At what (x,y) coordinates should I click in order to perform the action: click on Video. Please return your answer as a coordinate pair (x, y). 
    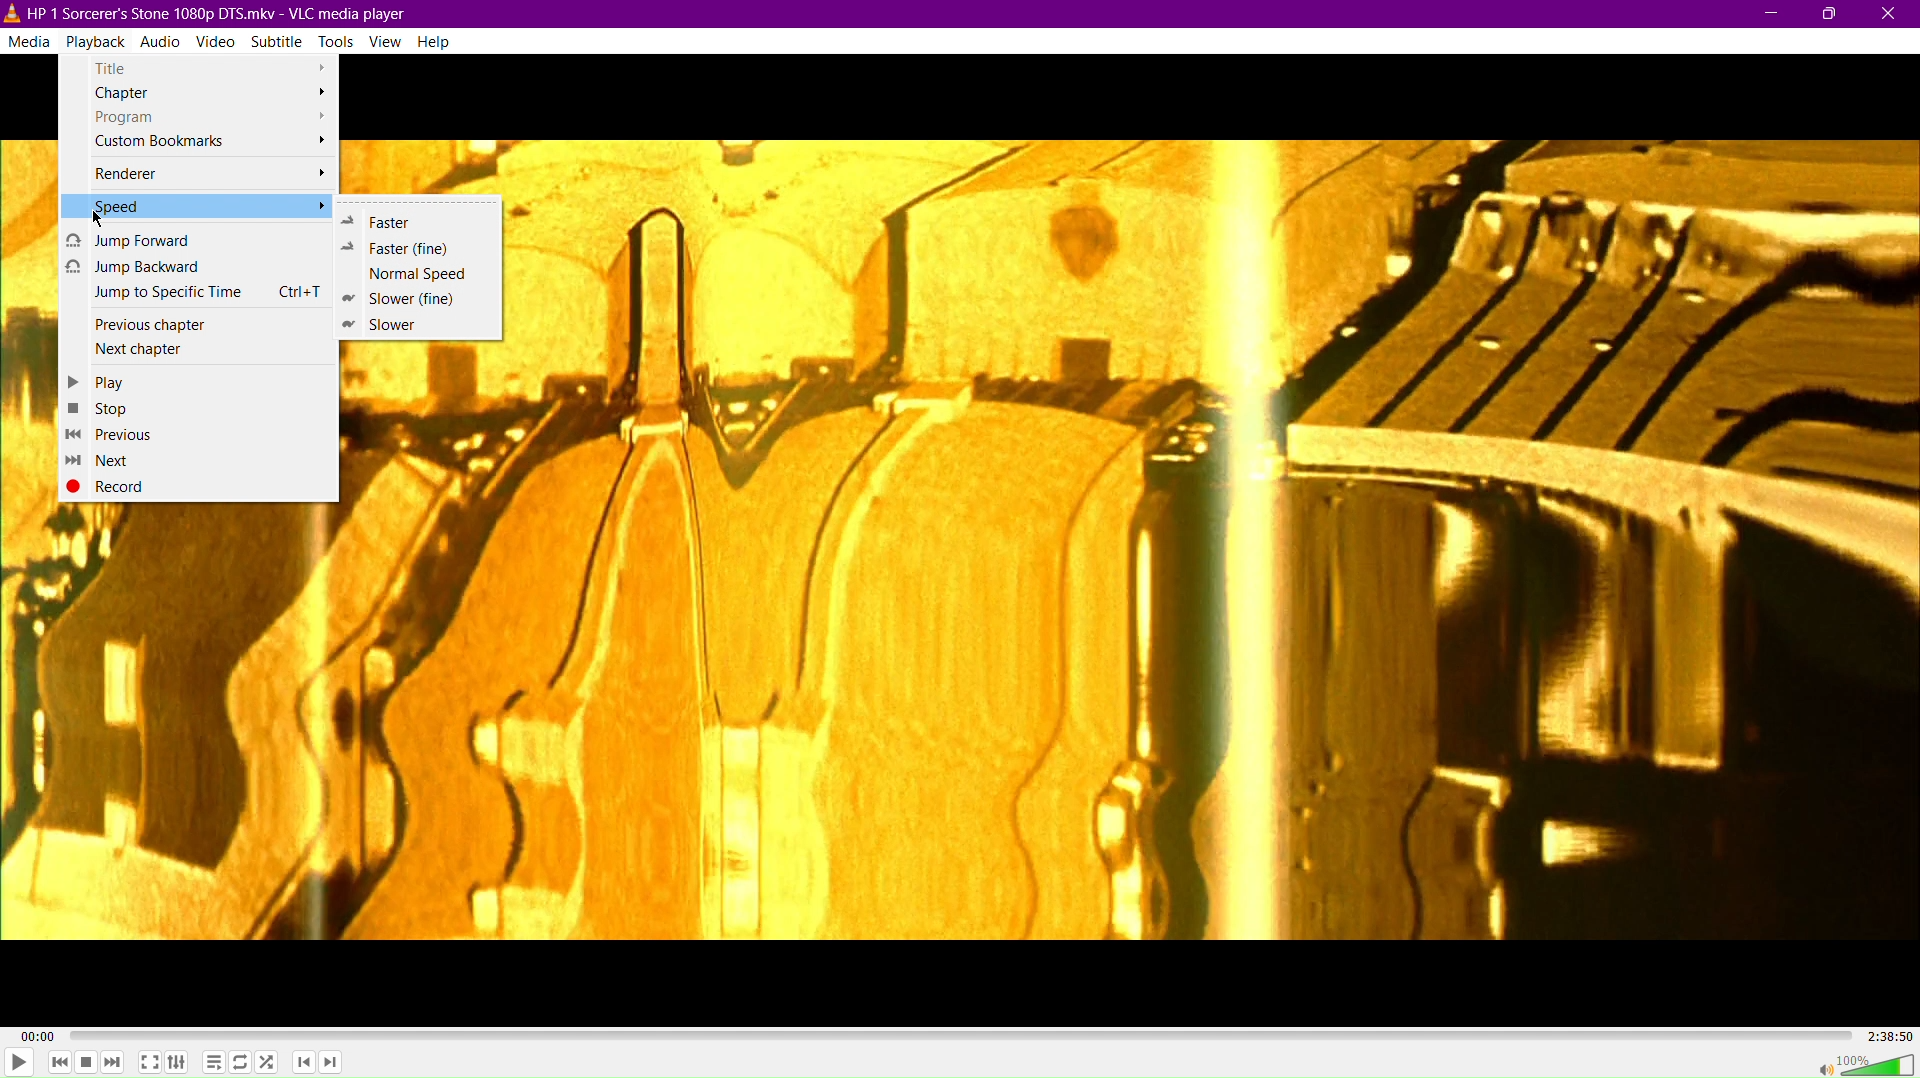
    Looking at the image, I should click on (1216, 539).